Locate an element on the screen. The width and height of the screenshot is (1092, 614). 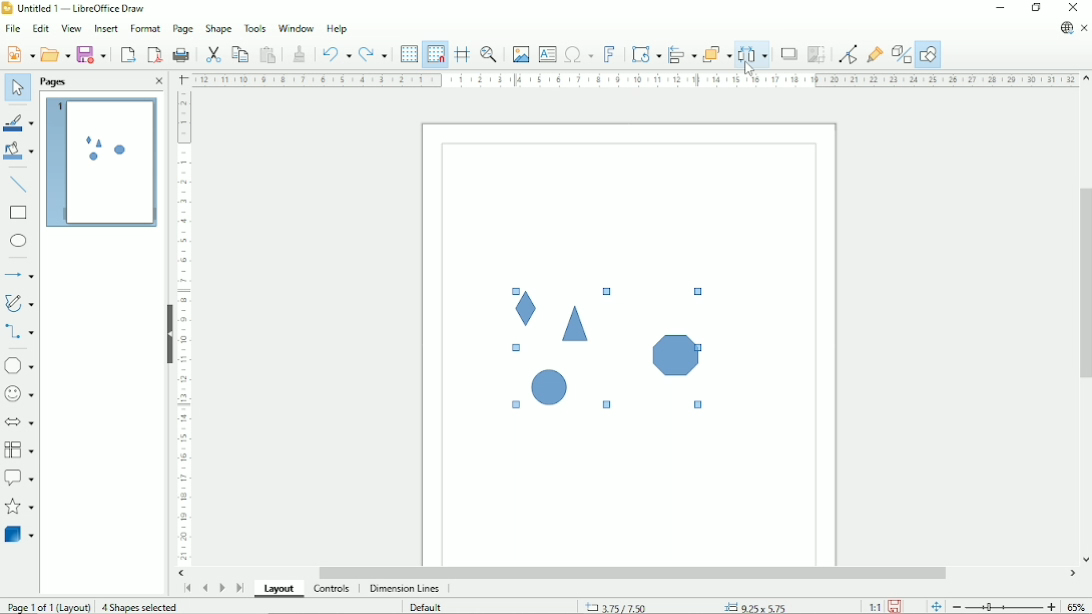
Hide is located at coordinates (166, 329).